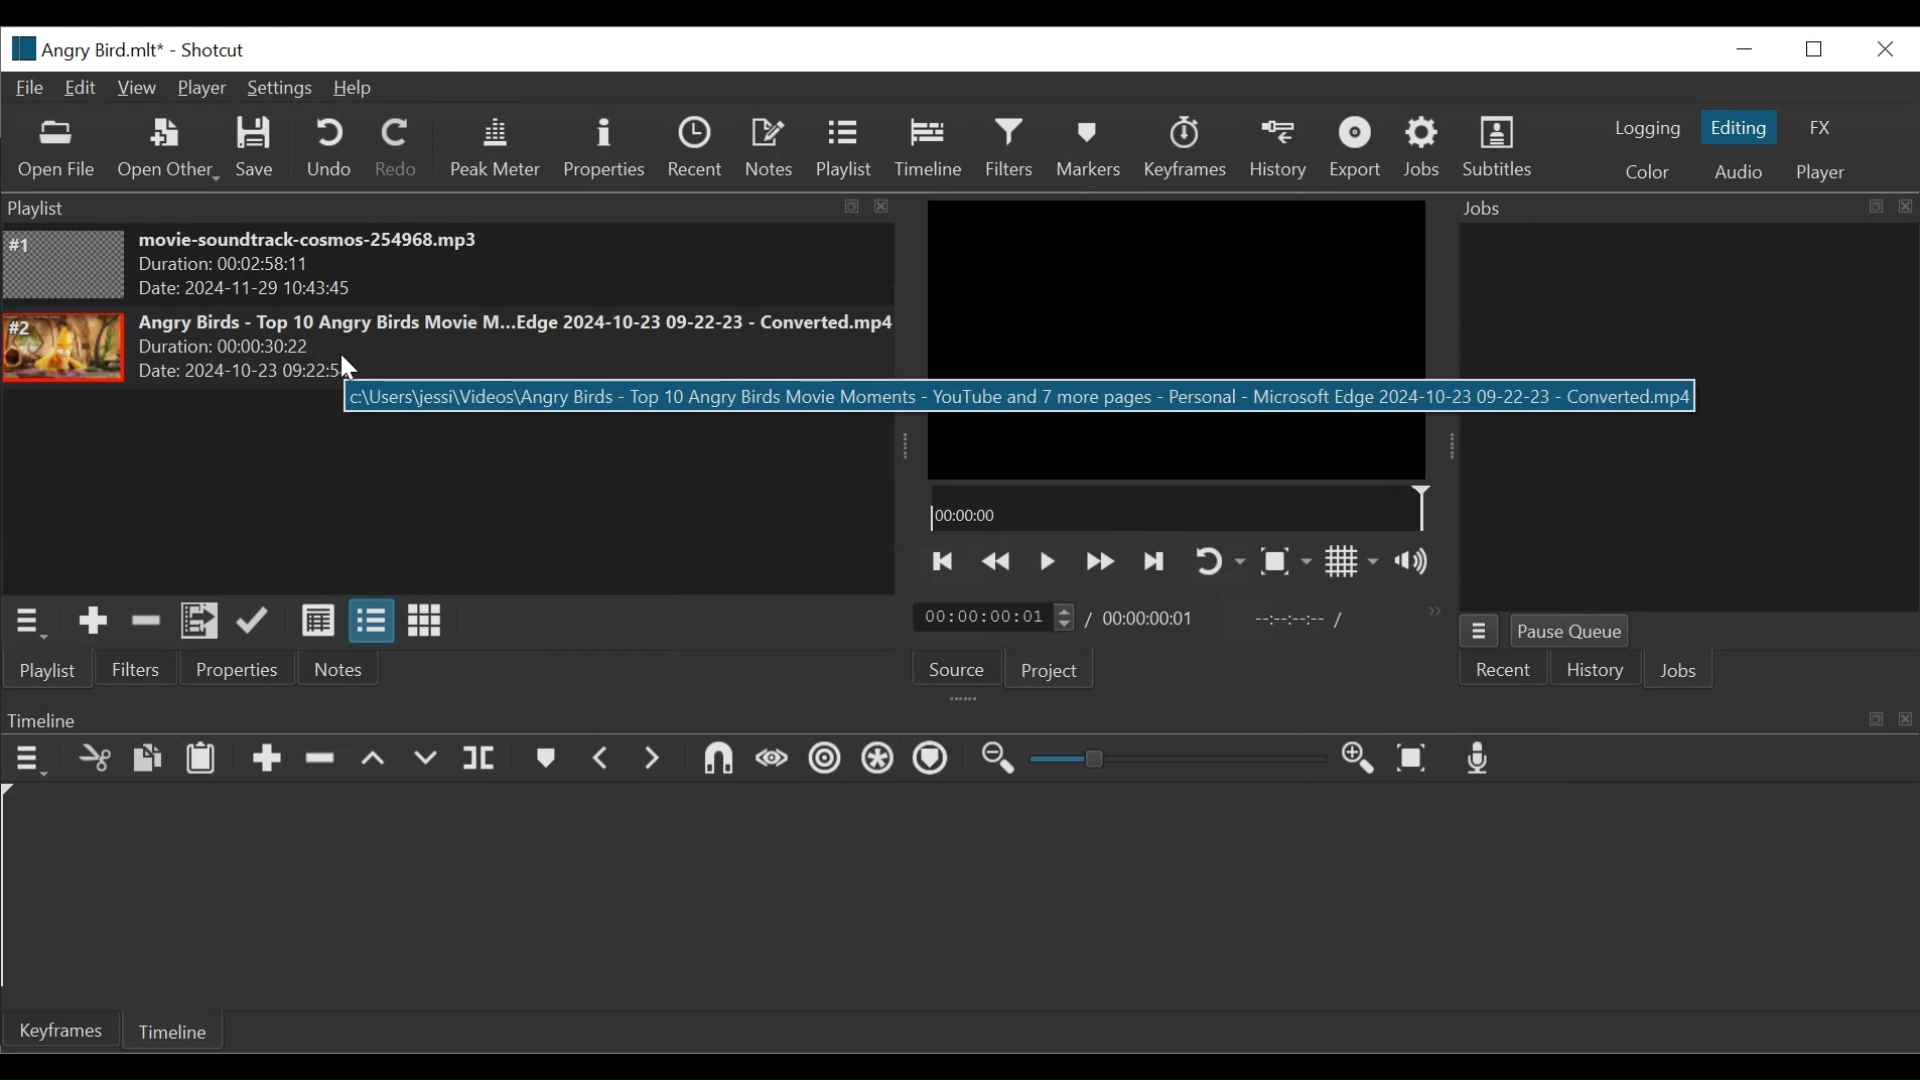 Image resolution: width=1920 pixels, height=1080 pixels. What do you see at coordinates (945, 562) in the screenshot?
I see `Skip to the next point` at bounding box center [945, 562].